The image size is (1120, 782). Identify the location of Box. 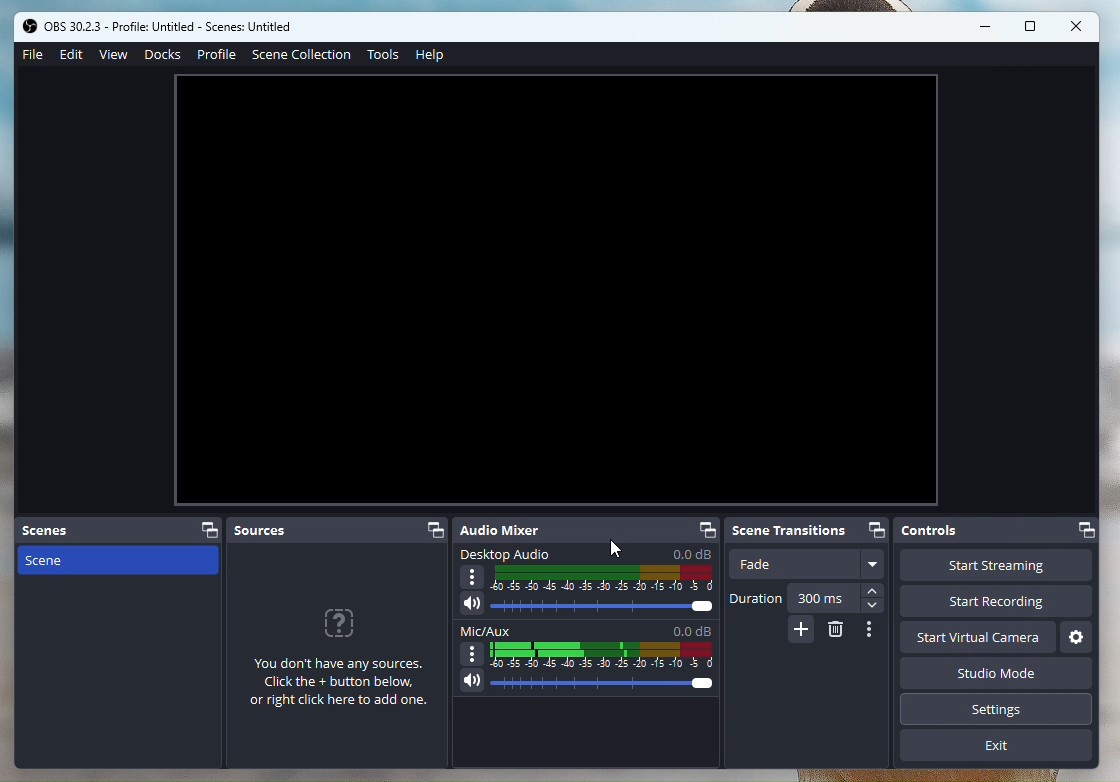
(1029, 26).